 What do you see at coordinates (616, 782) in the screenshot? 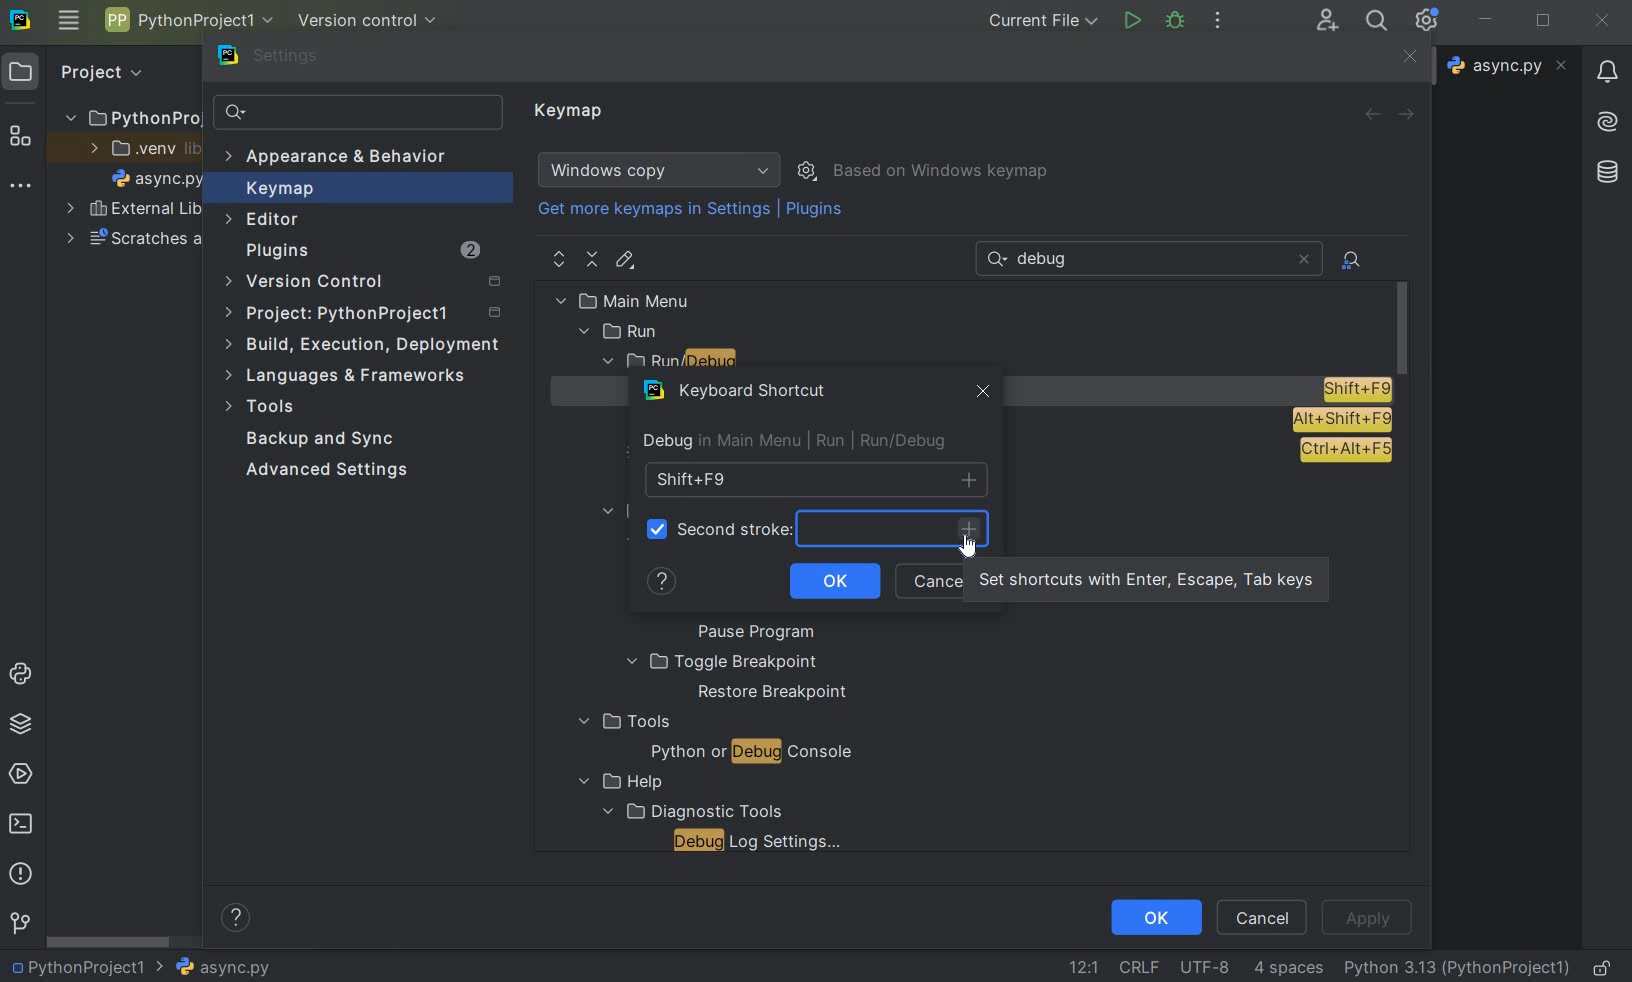
I see `help` at bounding box center [616, 782].